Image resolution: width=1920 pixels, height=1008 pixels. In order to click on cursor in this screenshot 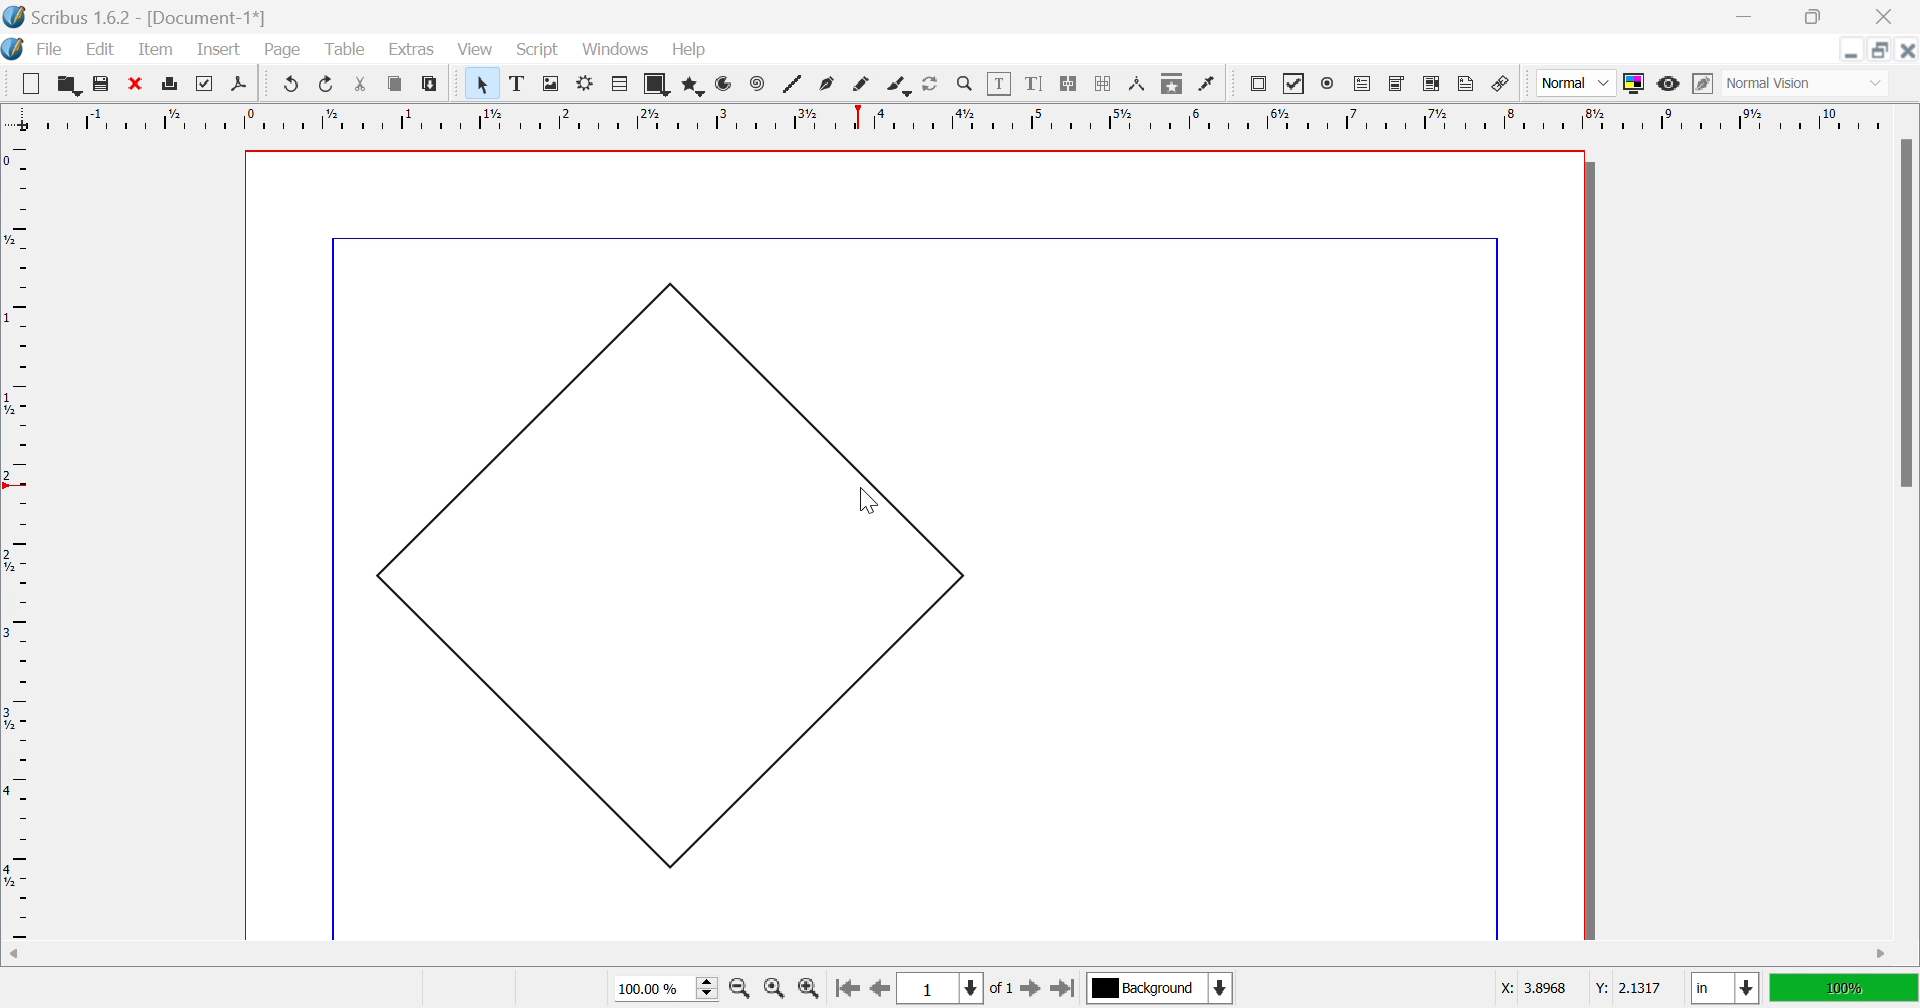, I will do `click(867, 500)`.